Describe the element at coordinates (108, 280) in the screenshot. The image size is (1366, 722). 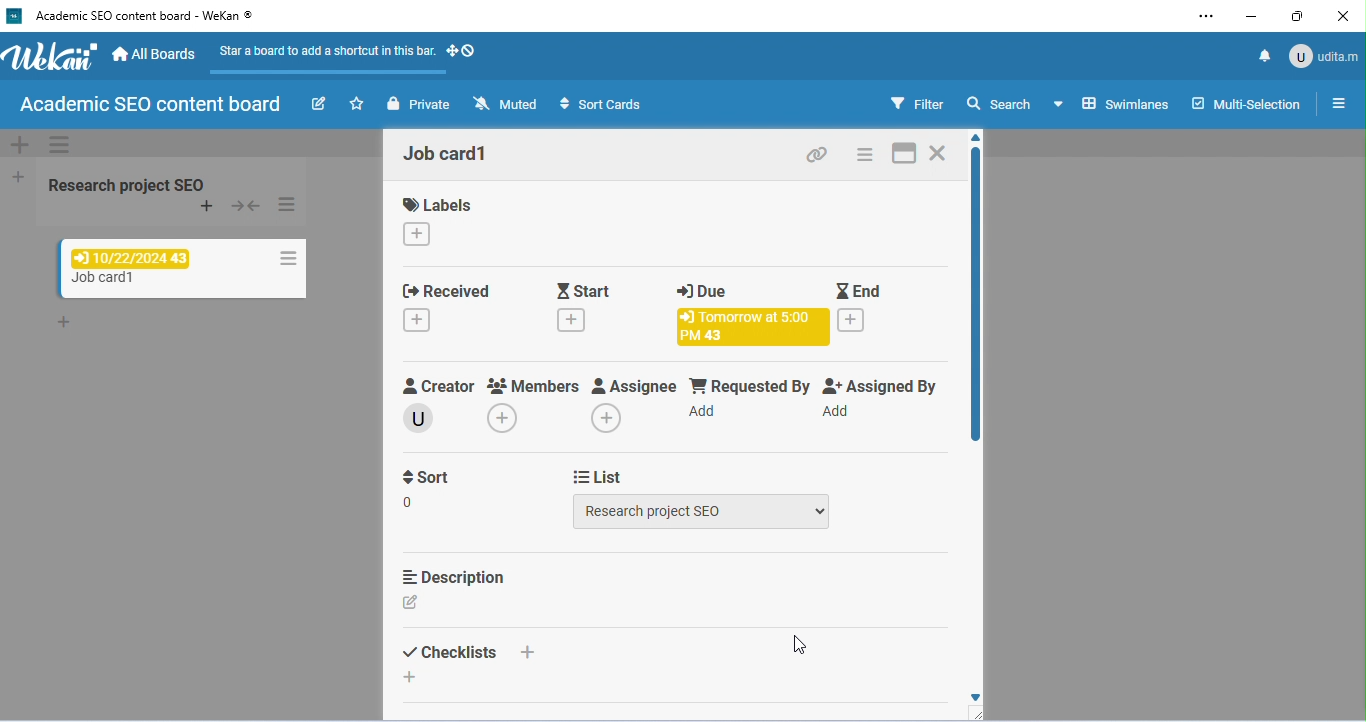
I see `card title: job card1` at that location.